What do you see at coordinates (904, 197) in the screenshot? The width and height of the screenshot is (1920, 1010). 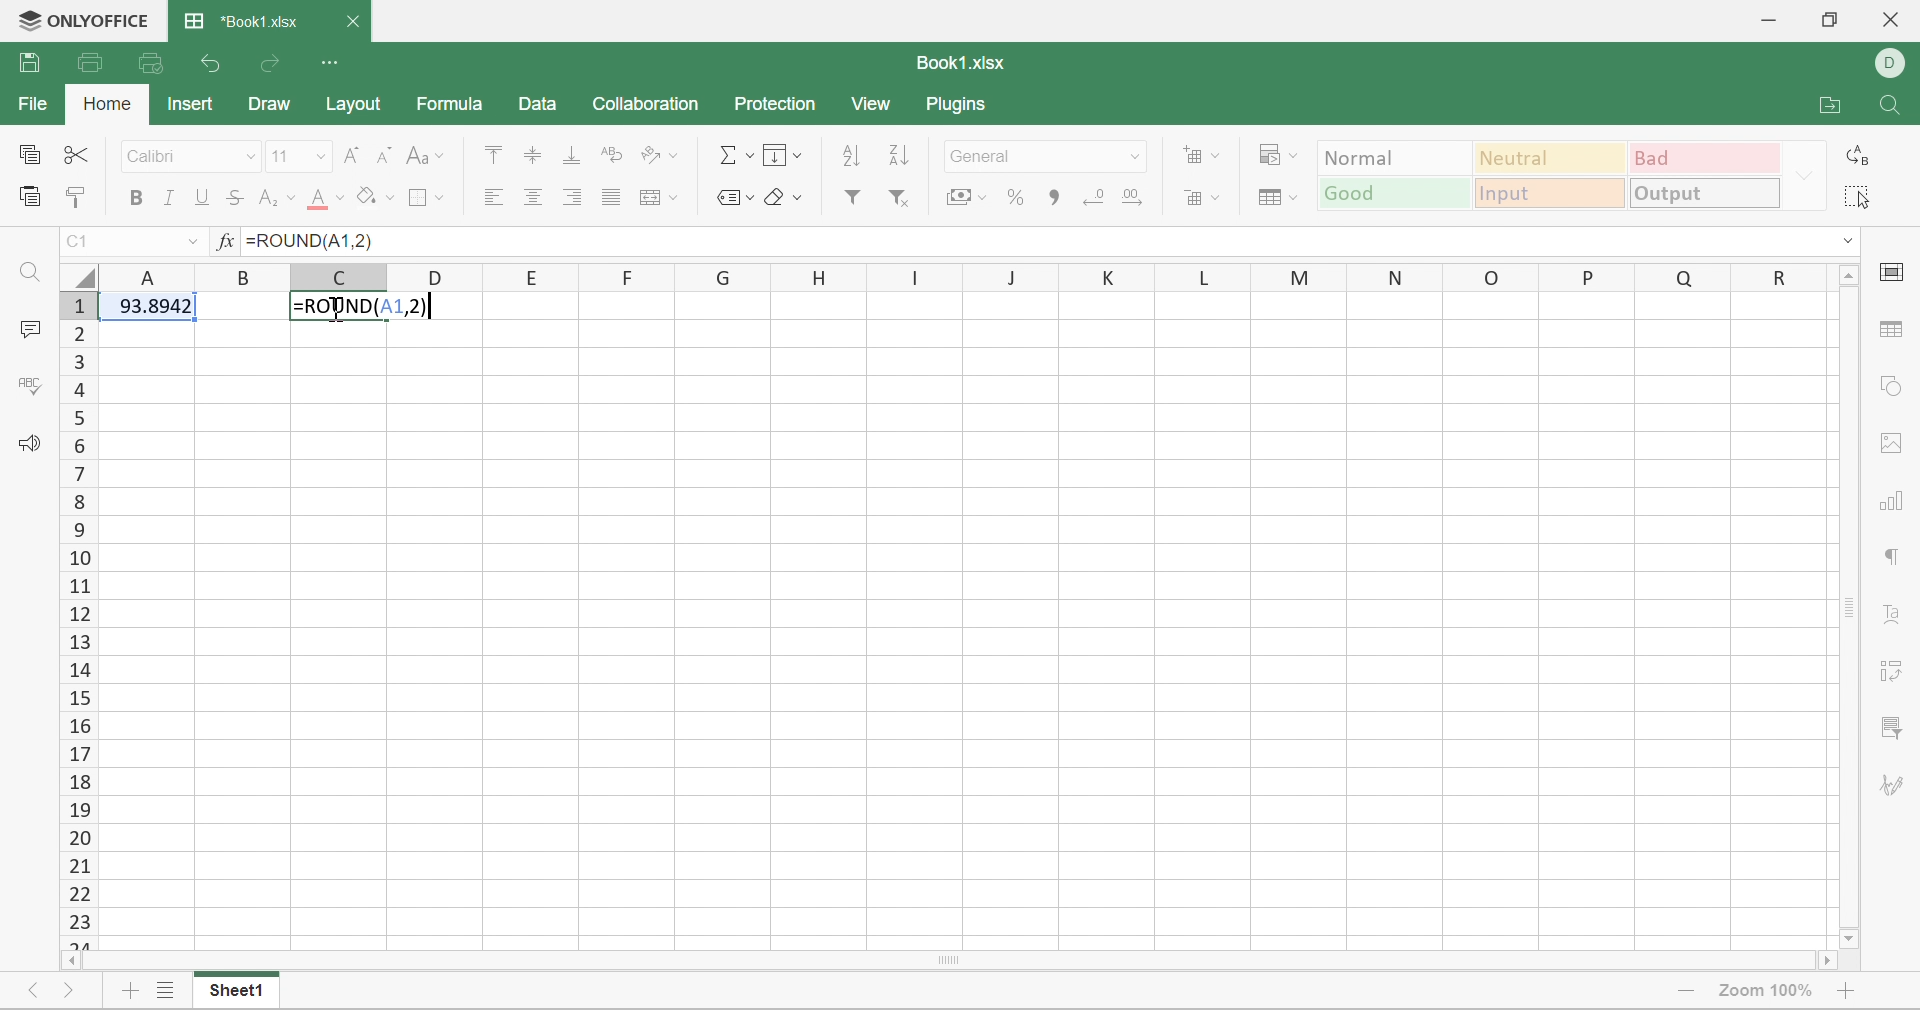 I see `Remove filter` at bounding box center [904, 197].